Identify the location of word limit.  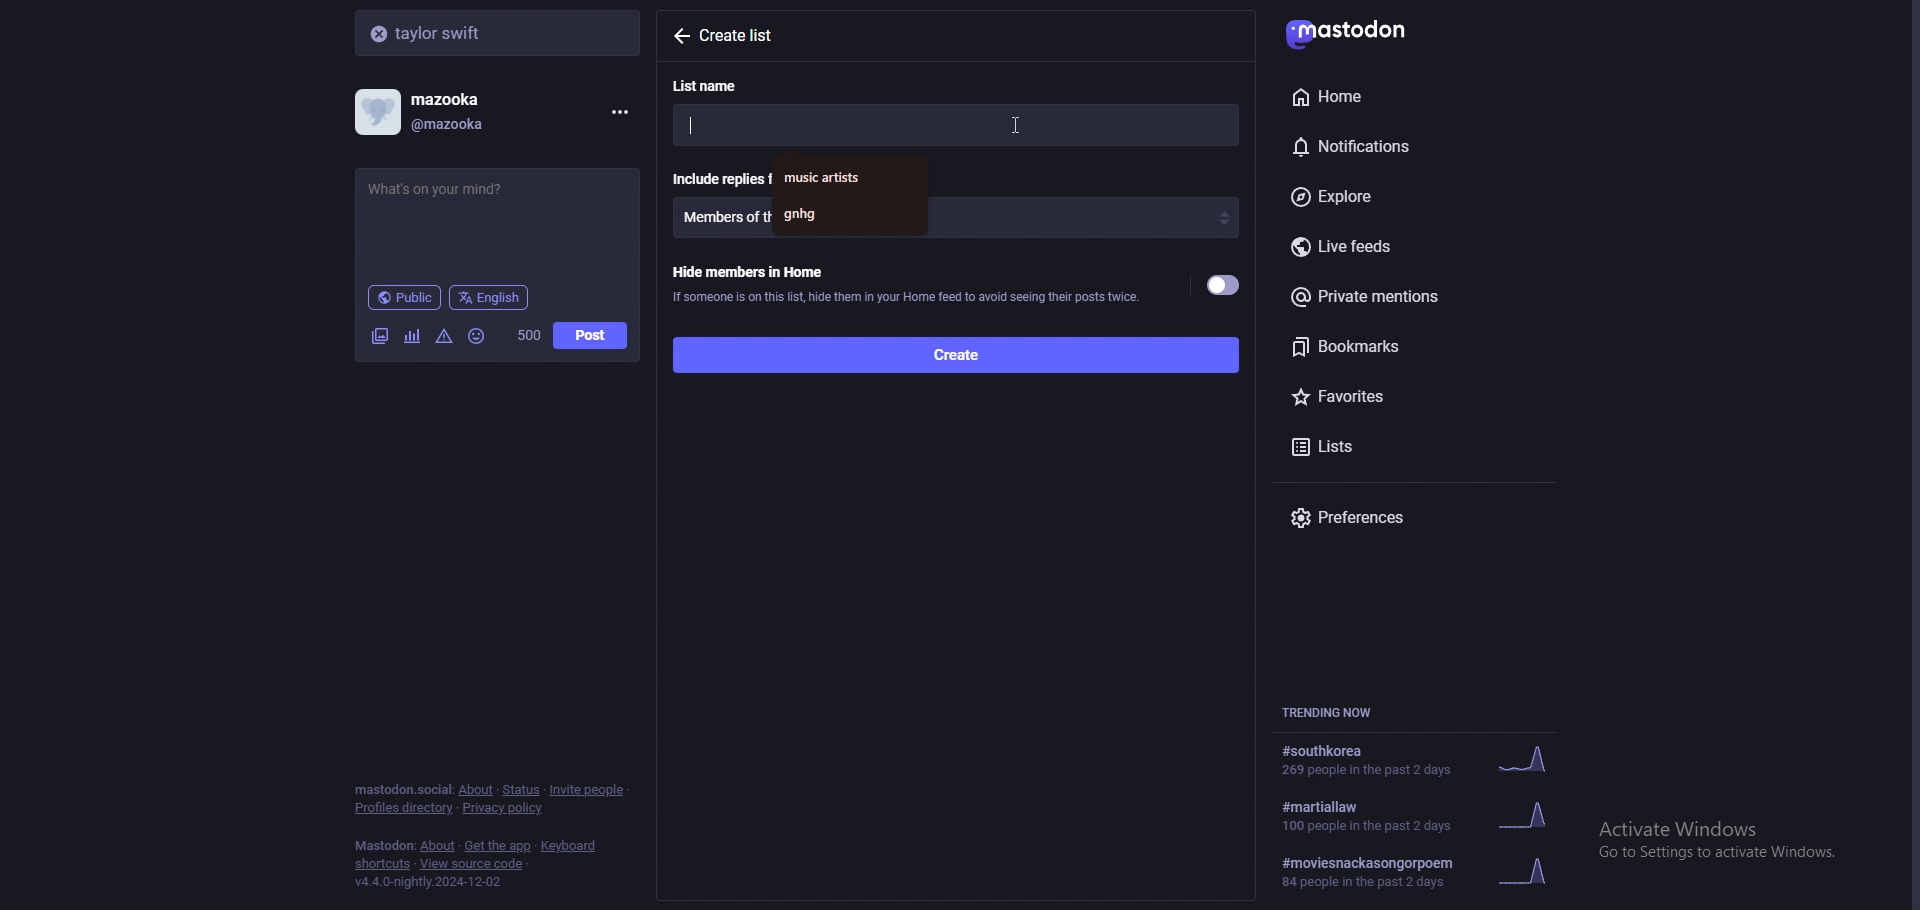
(527, 335).